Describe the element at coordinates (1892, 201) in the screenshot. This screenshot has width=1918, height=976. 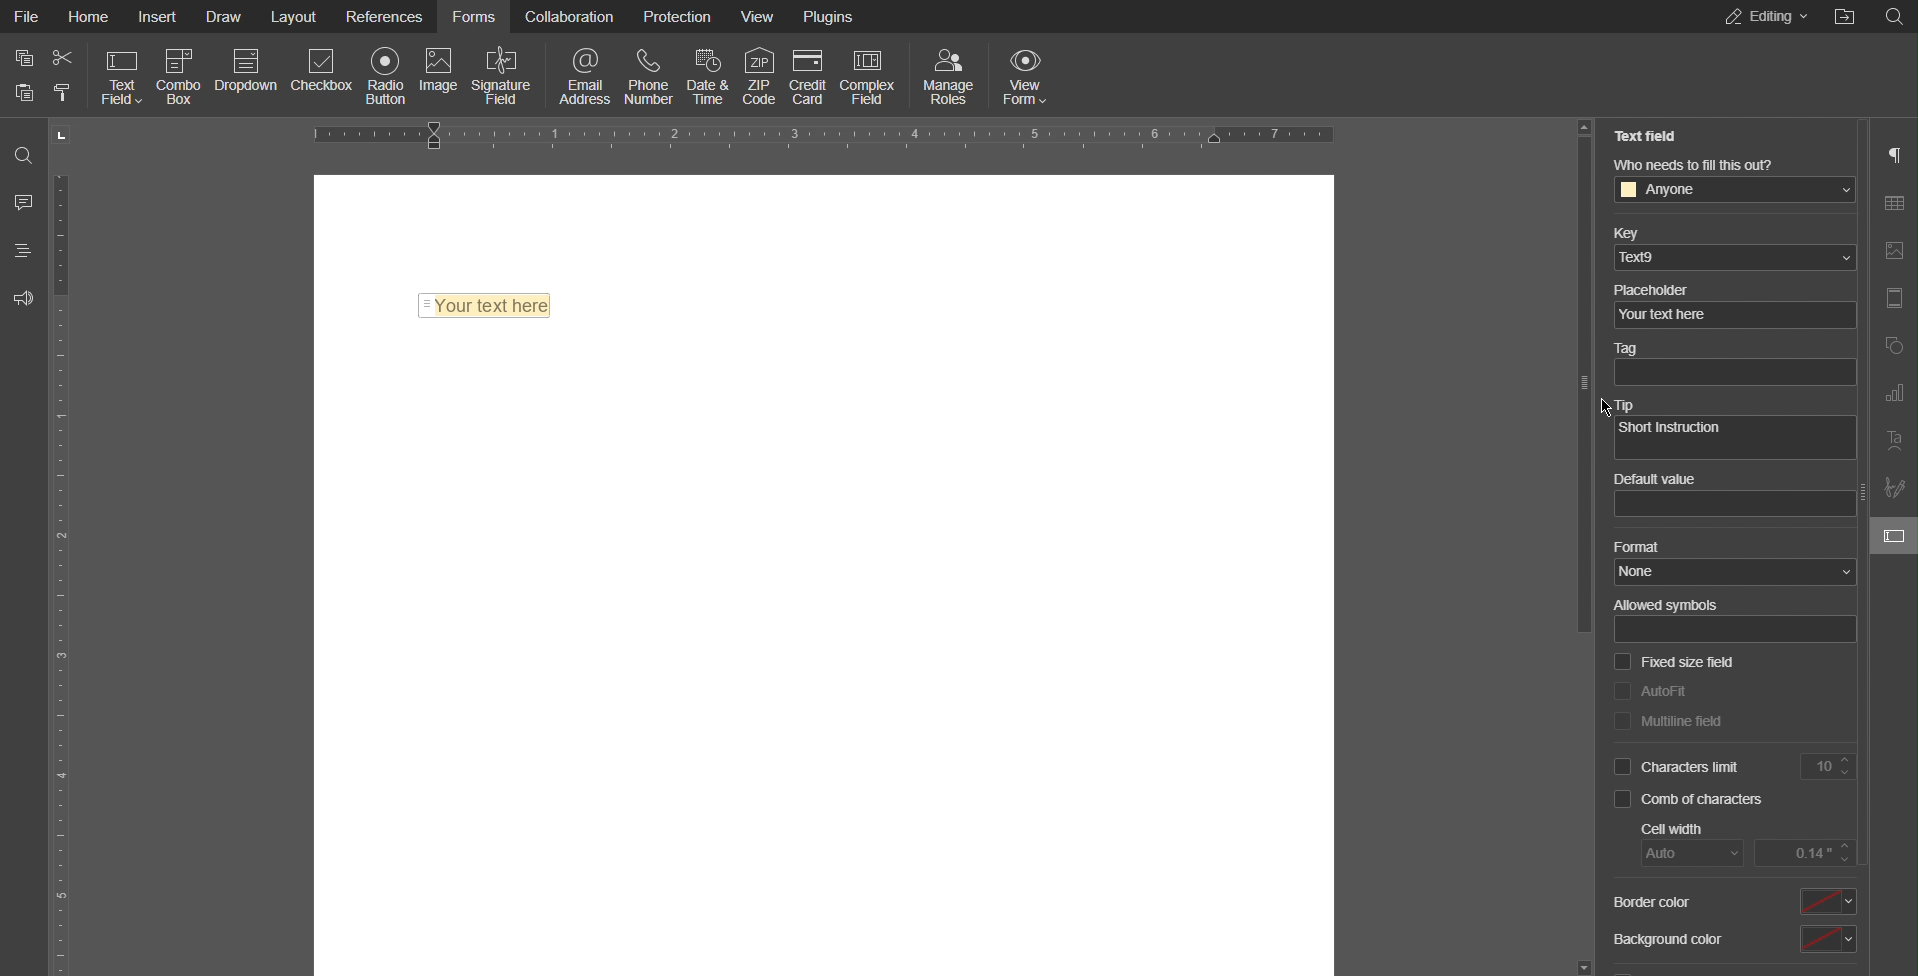
I see `Table Settings` at that location.